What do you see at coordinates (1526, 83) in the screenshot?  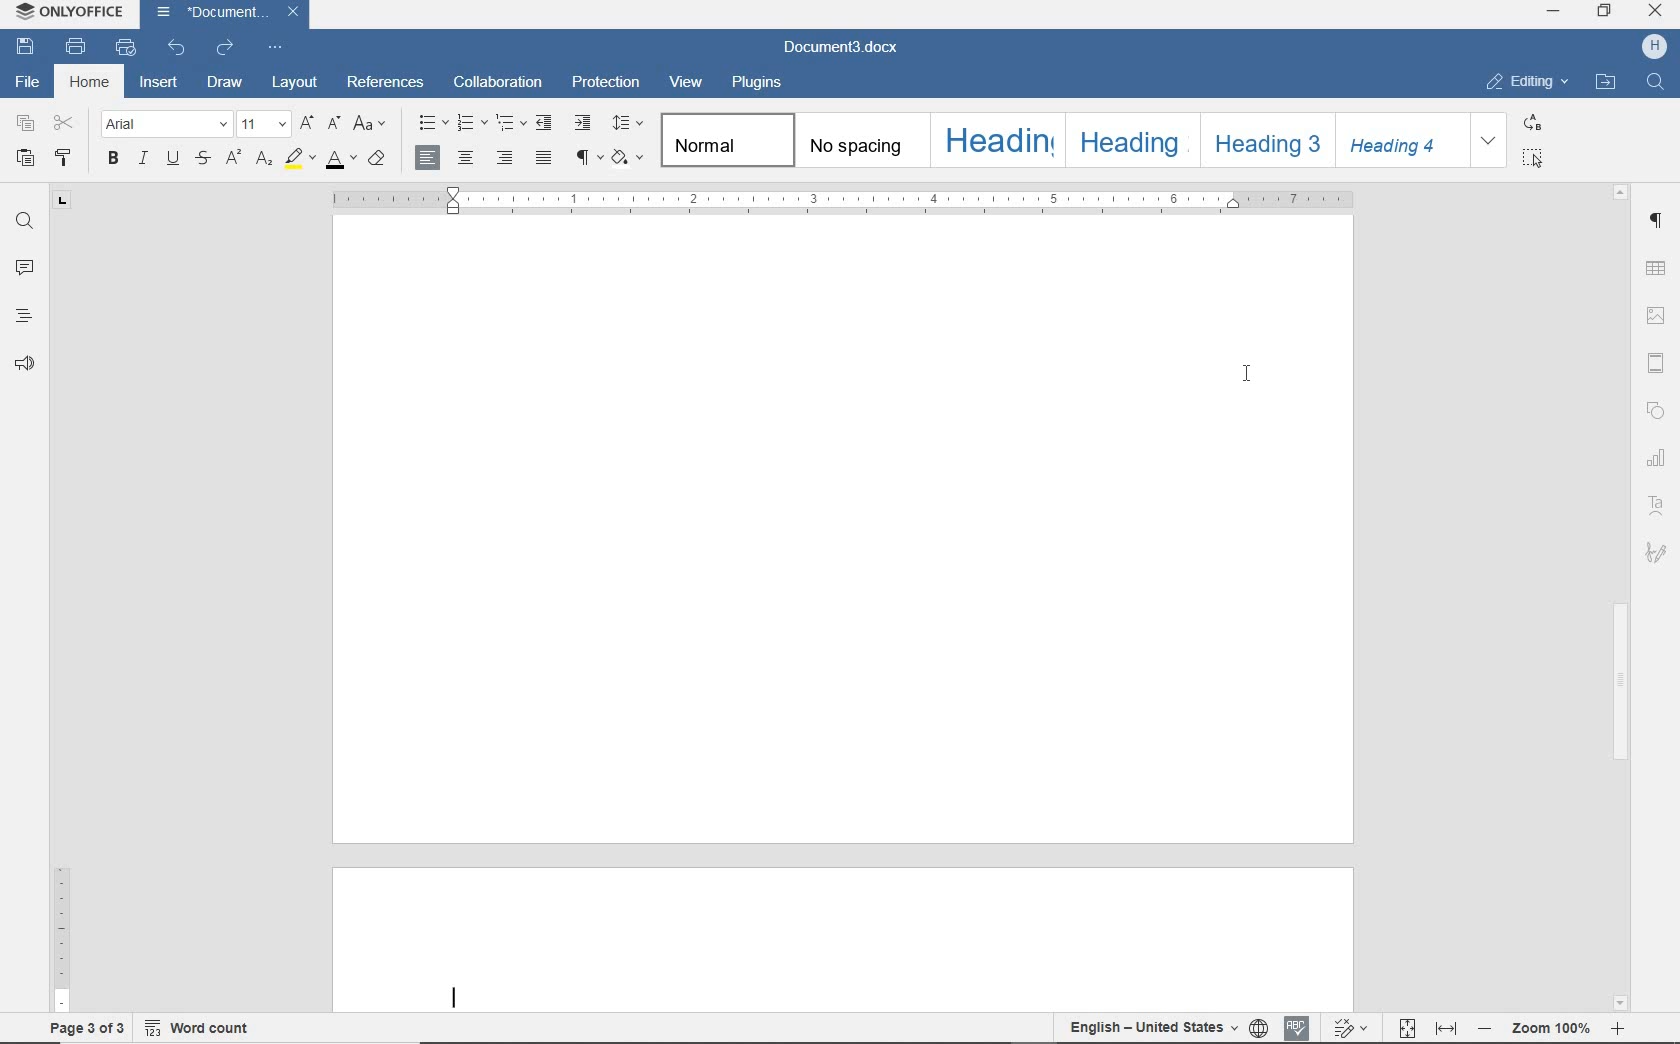 I see `EDITING` at bounding box center [1526, 83].